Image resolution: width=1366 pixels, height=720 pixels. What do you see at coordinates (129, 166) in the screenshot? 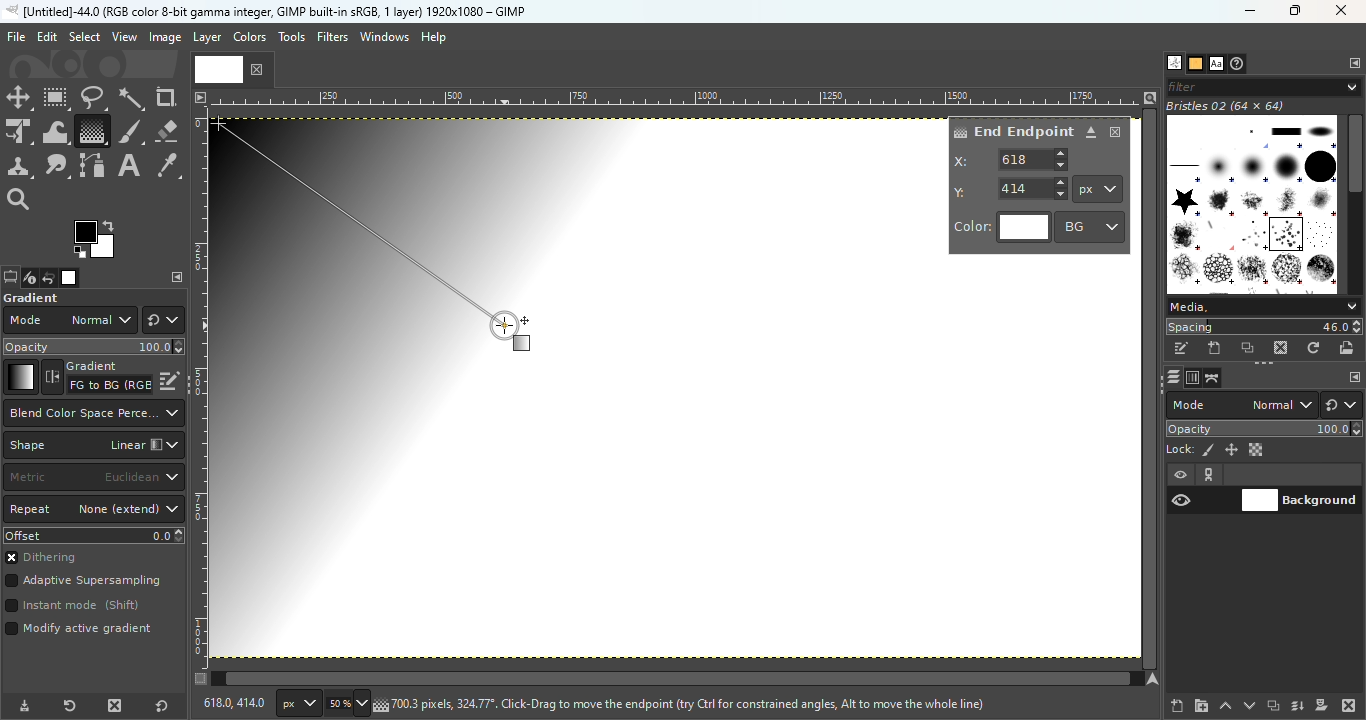
I see `Text tool` at bounding box center [129, 166].